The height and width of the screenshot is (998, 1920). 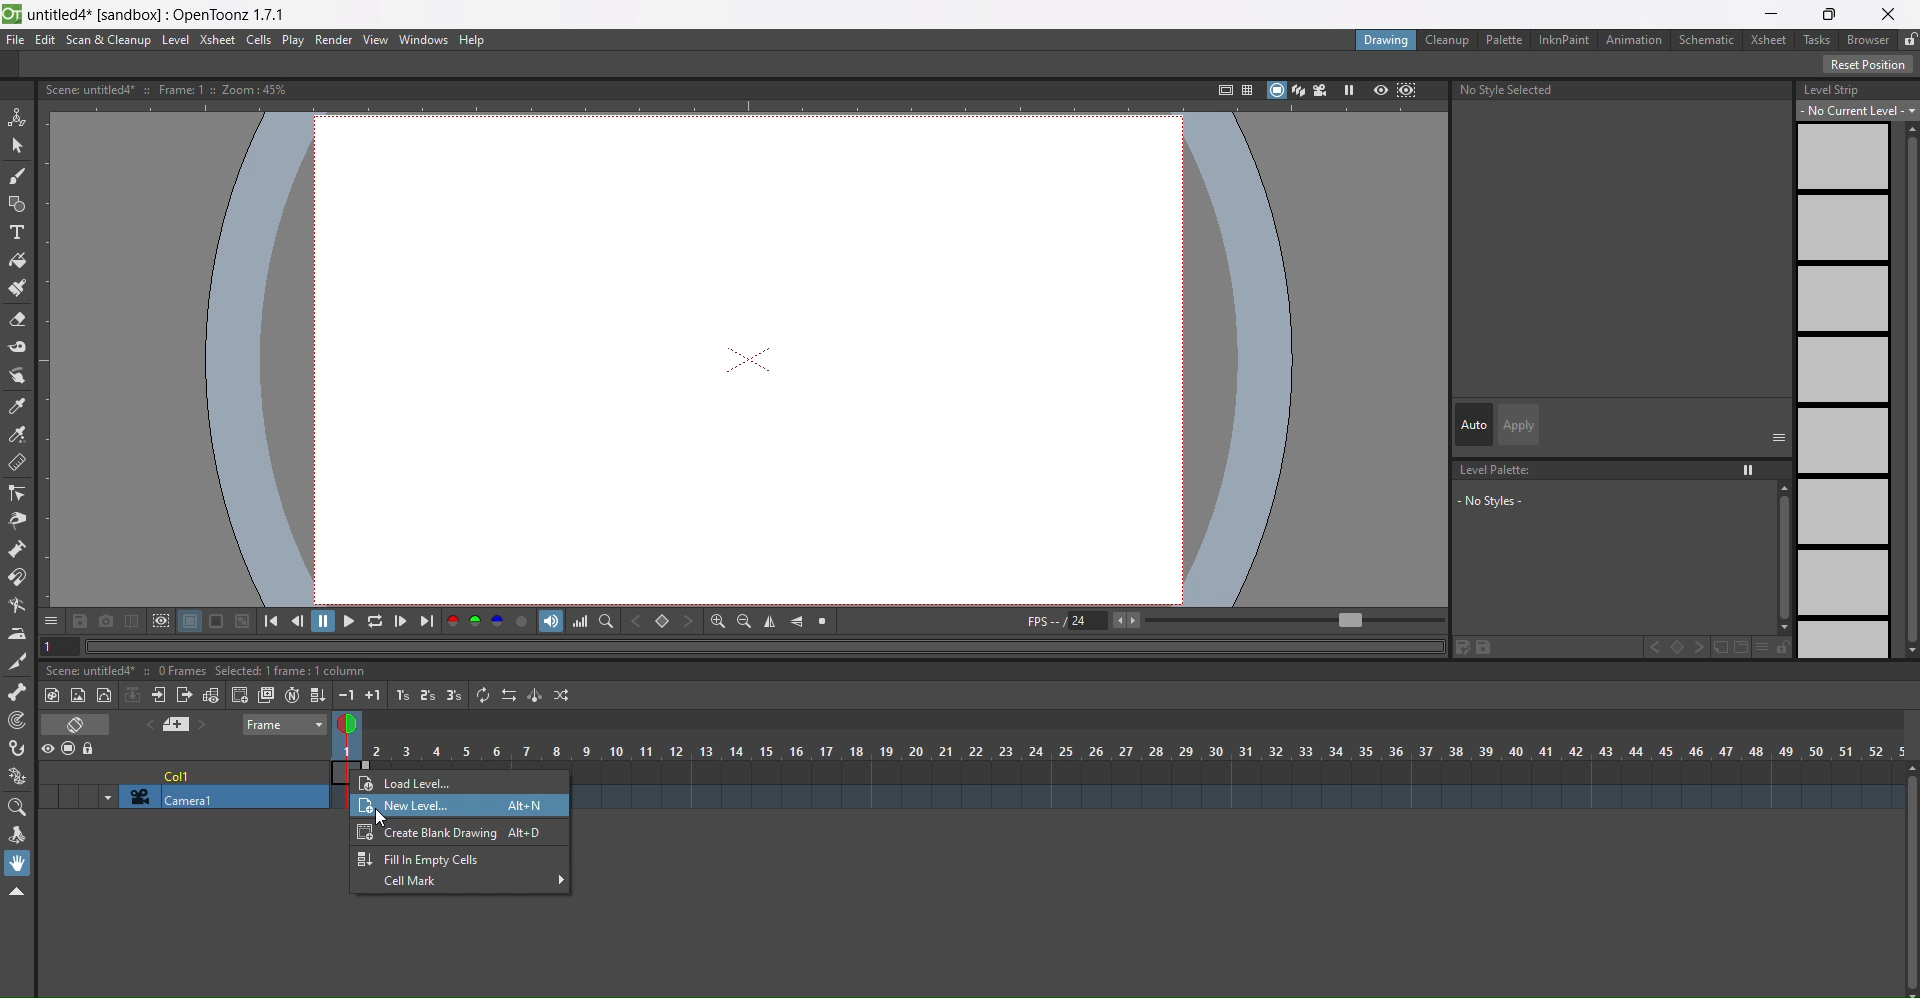 What do you see at coordinates (1773, 647) in the screenshot?
I see `options and lock` at bounding box center [1773, 647].